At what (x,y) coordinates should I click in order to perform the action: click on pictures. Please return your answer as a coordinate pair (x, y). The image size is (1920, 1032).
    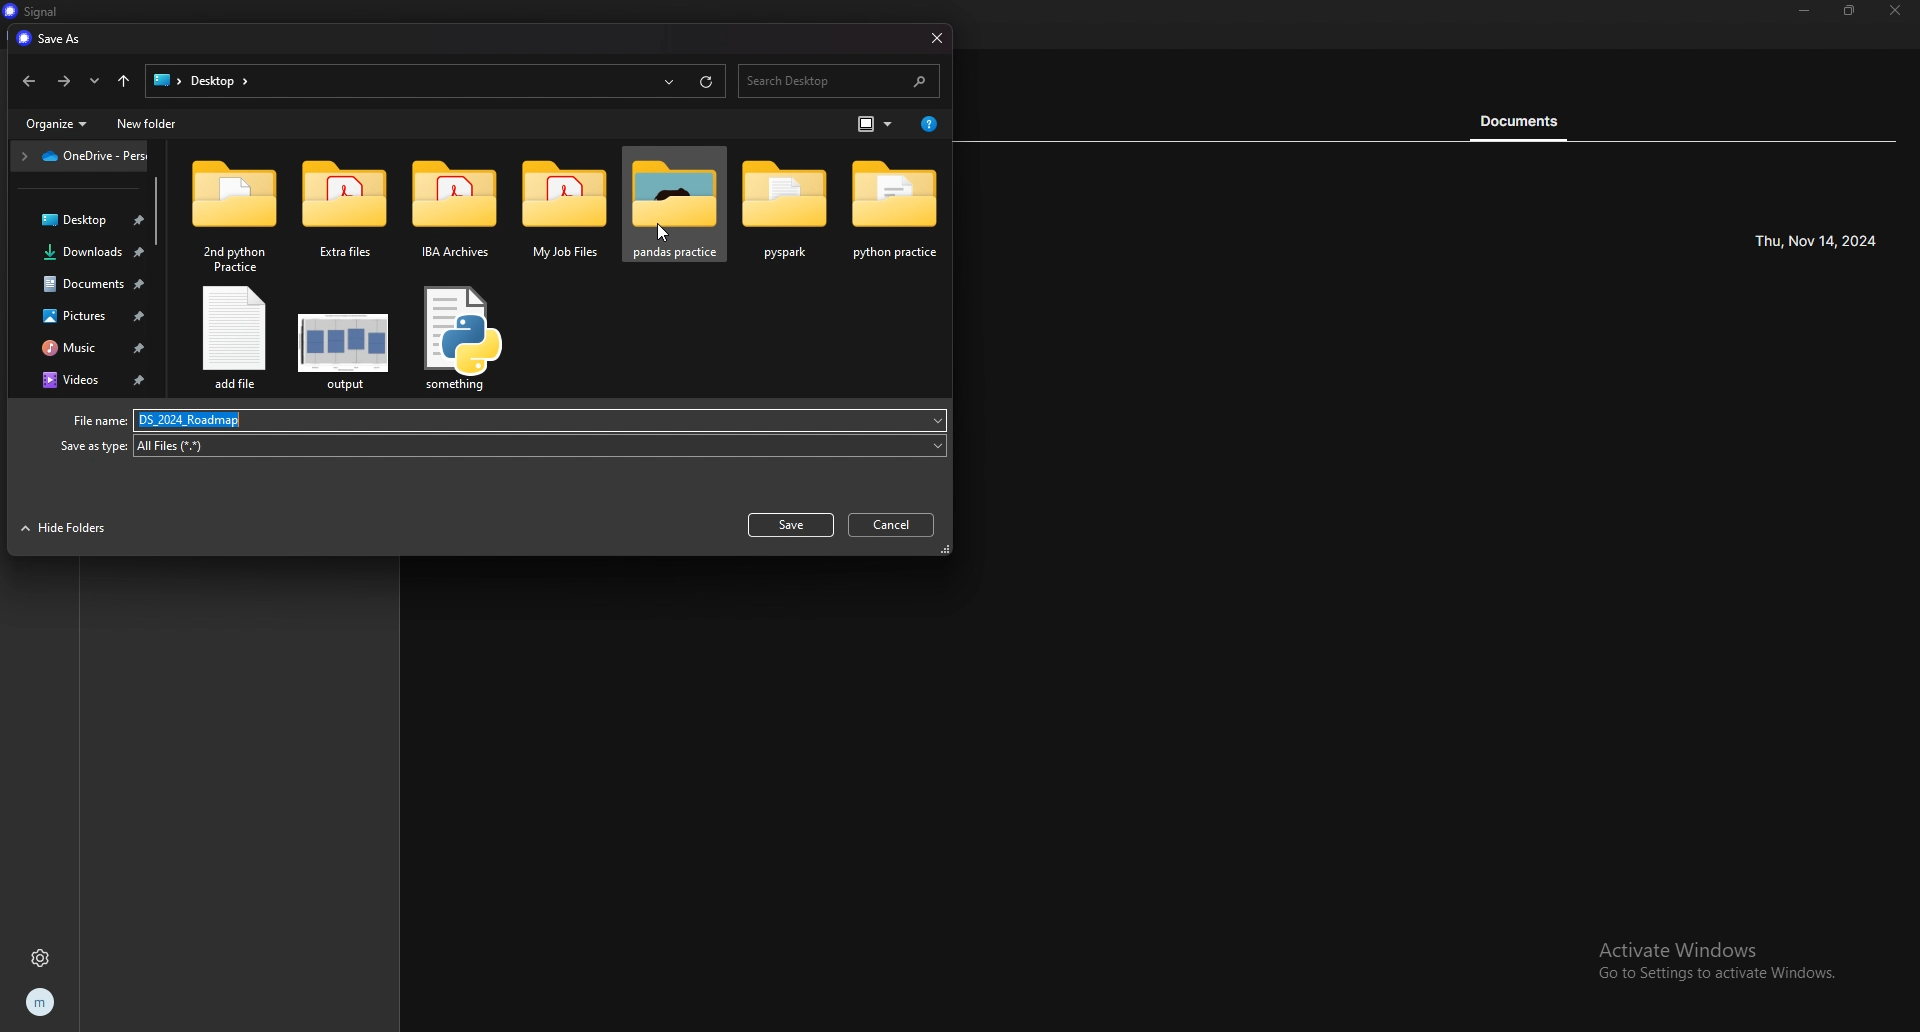
    Looking at the image, I should click on (89, 315).